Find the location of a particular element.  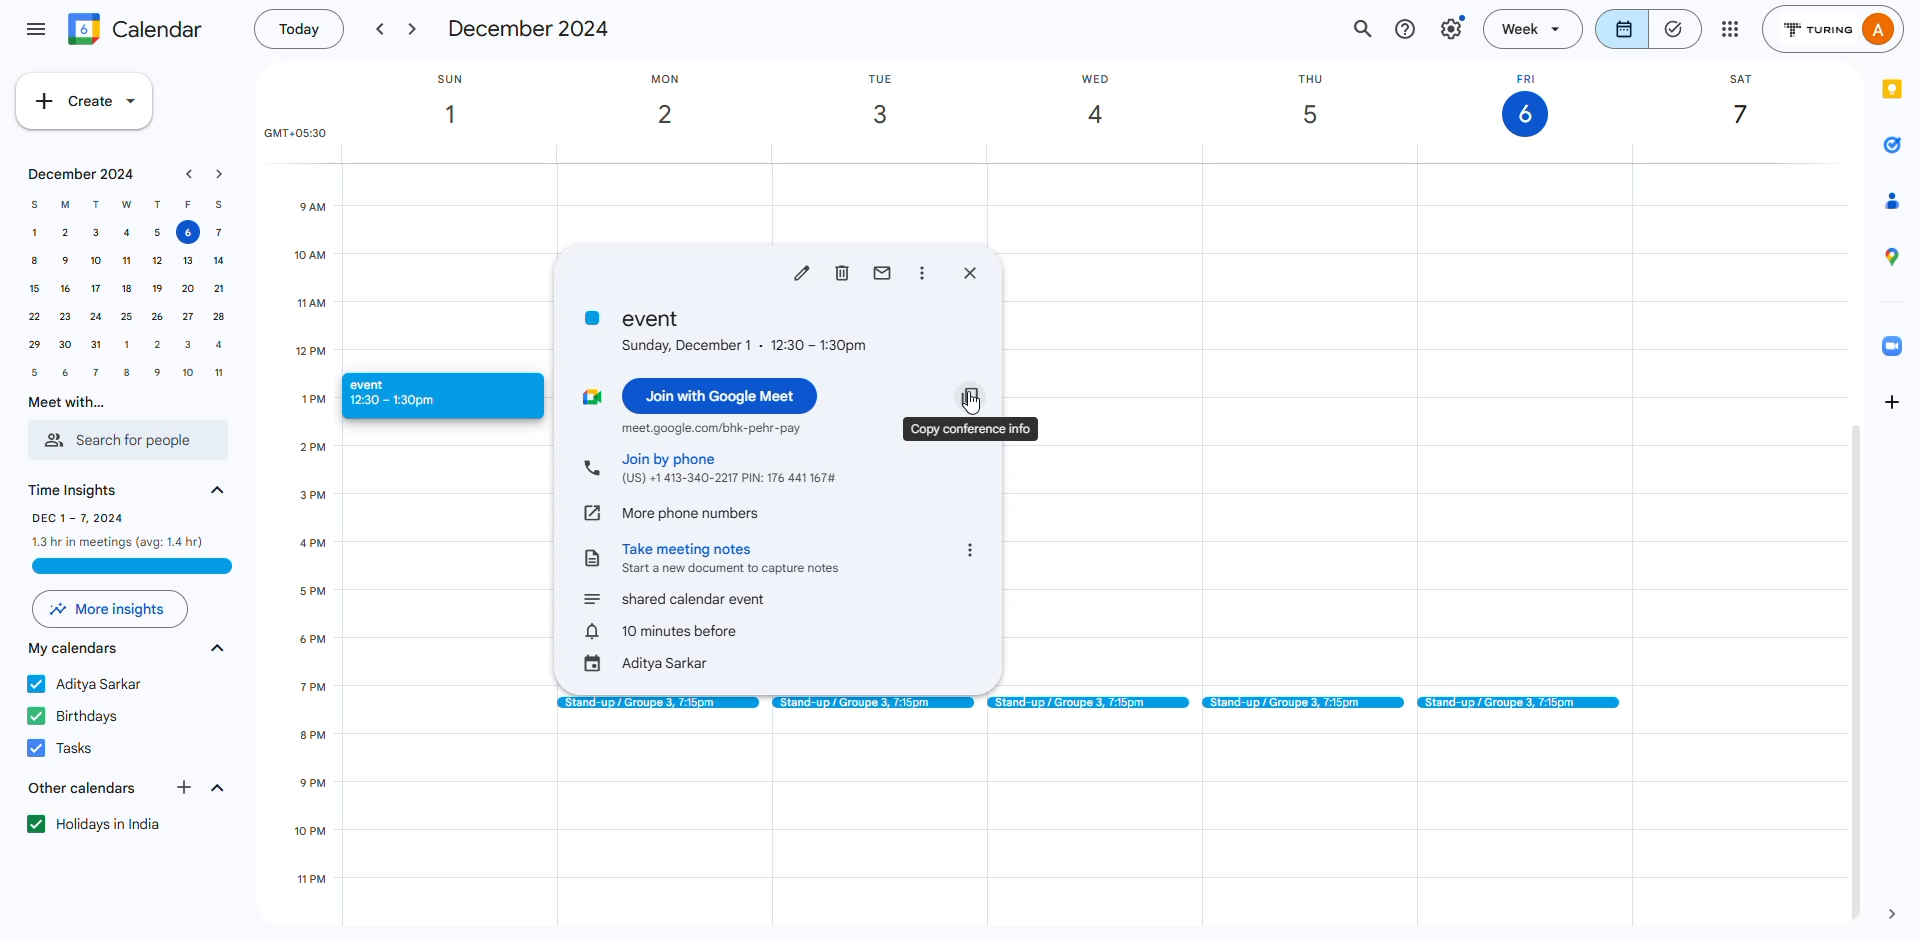

event is located at coordinates (677, 599).